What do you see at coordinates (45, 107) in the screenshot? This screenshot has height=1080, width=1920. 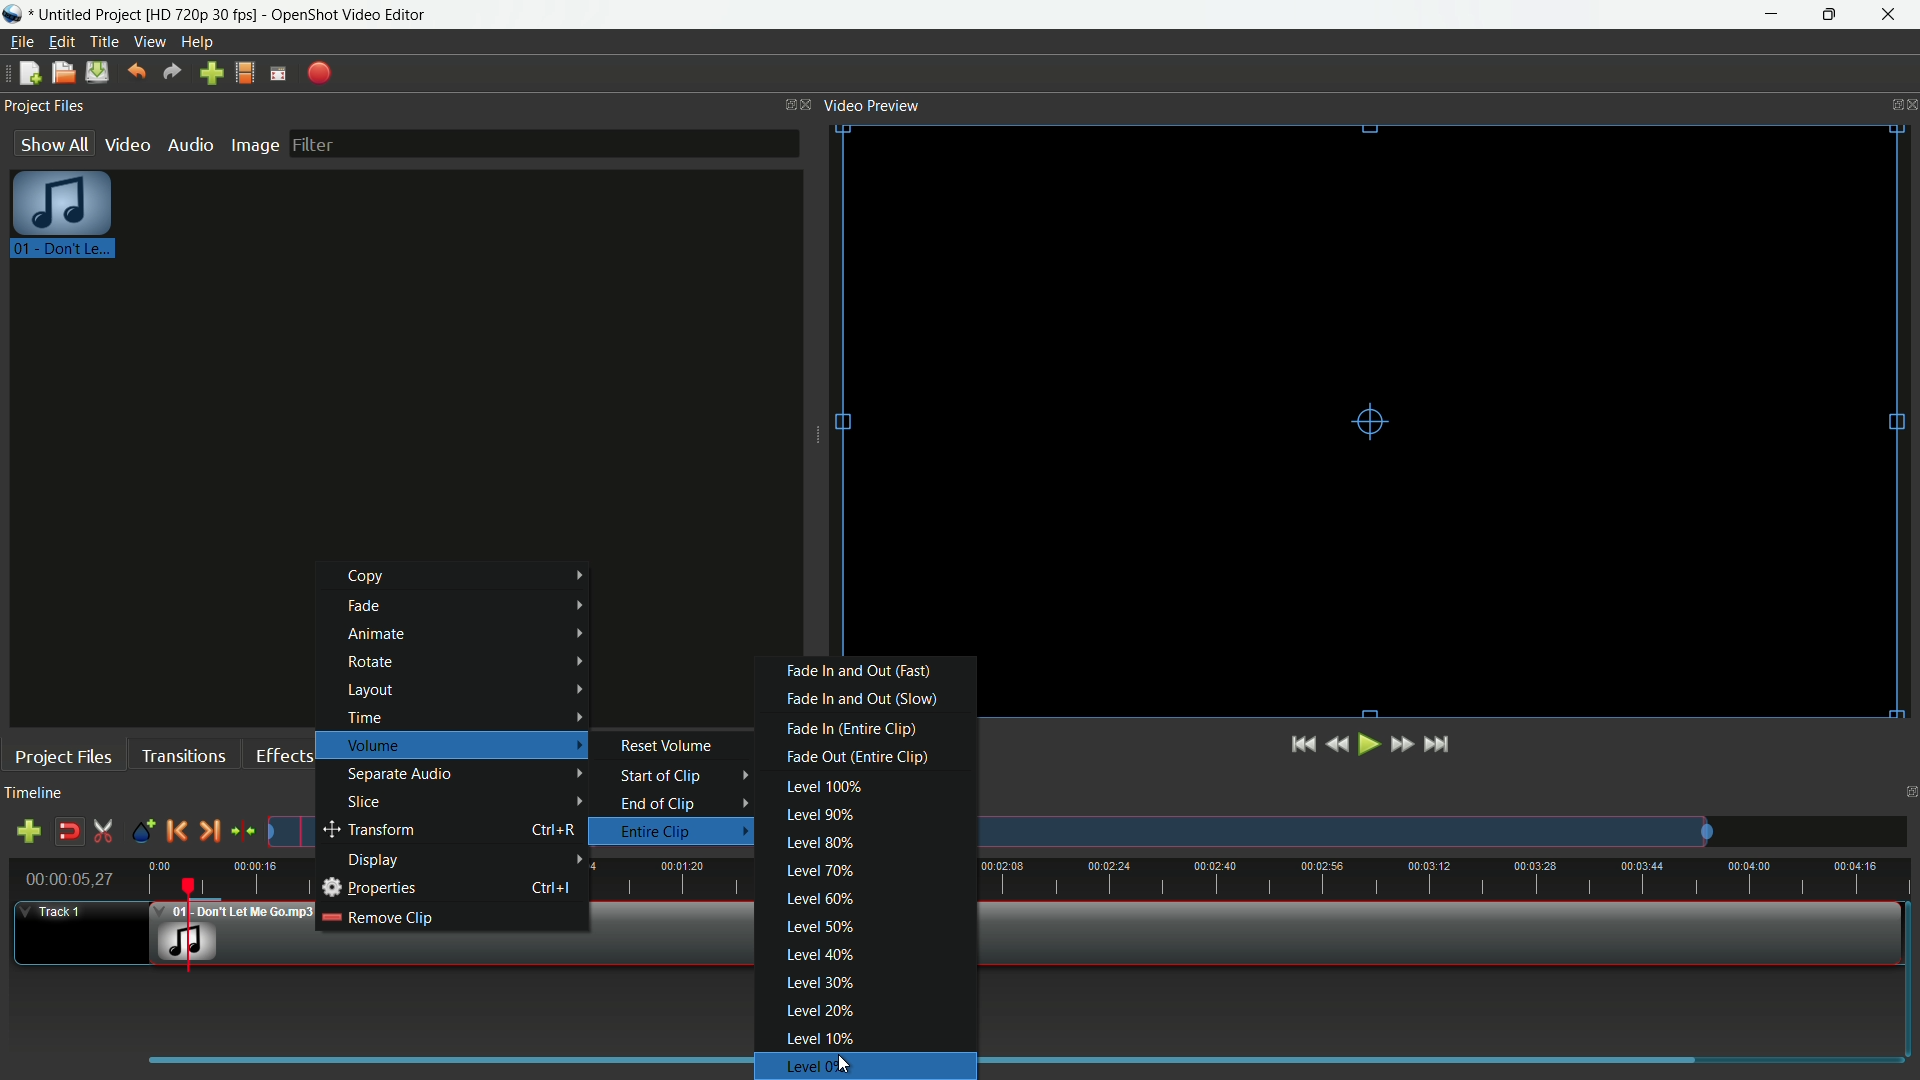 I see `project files` at bounding box center [45, 107].